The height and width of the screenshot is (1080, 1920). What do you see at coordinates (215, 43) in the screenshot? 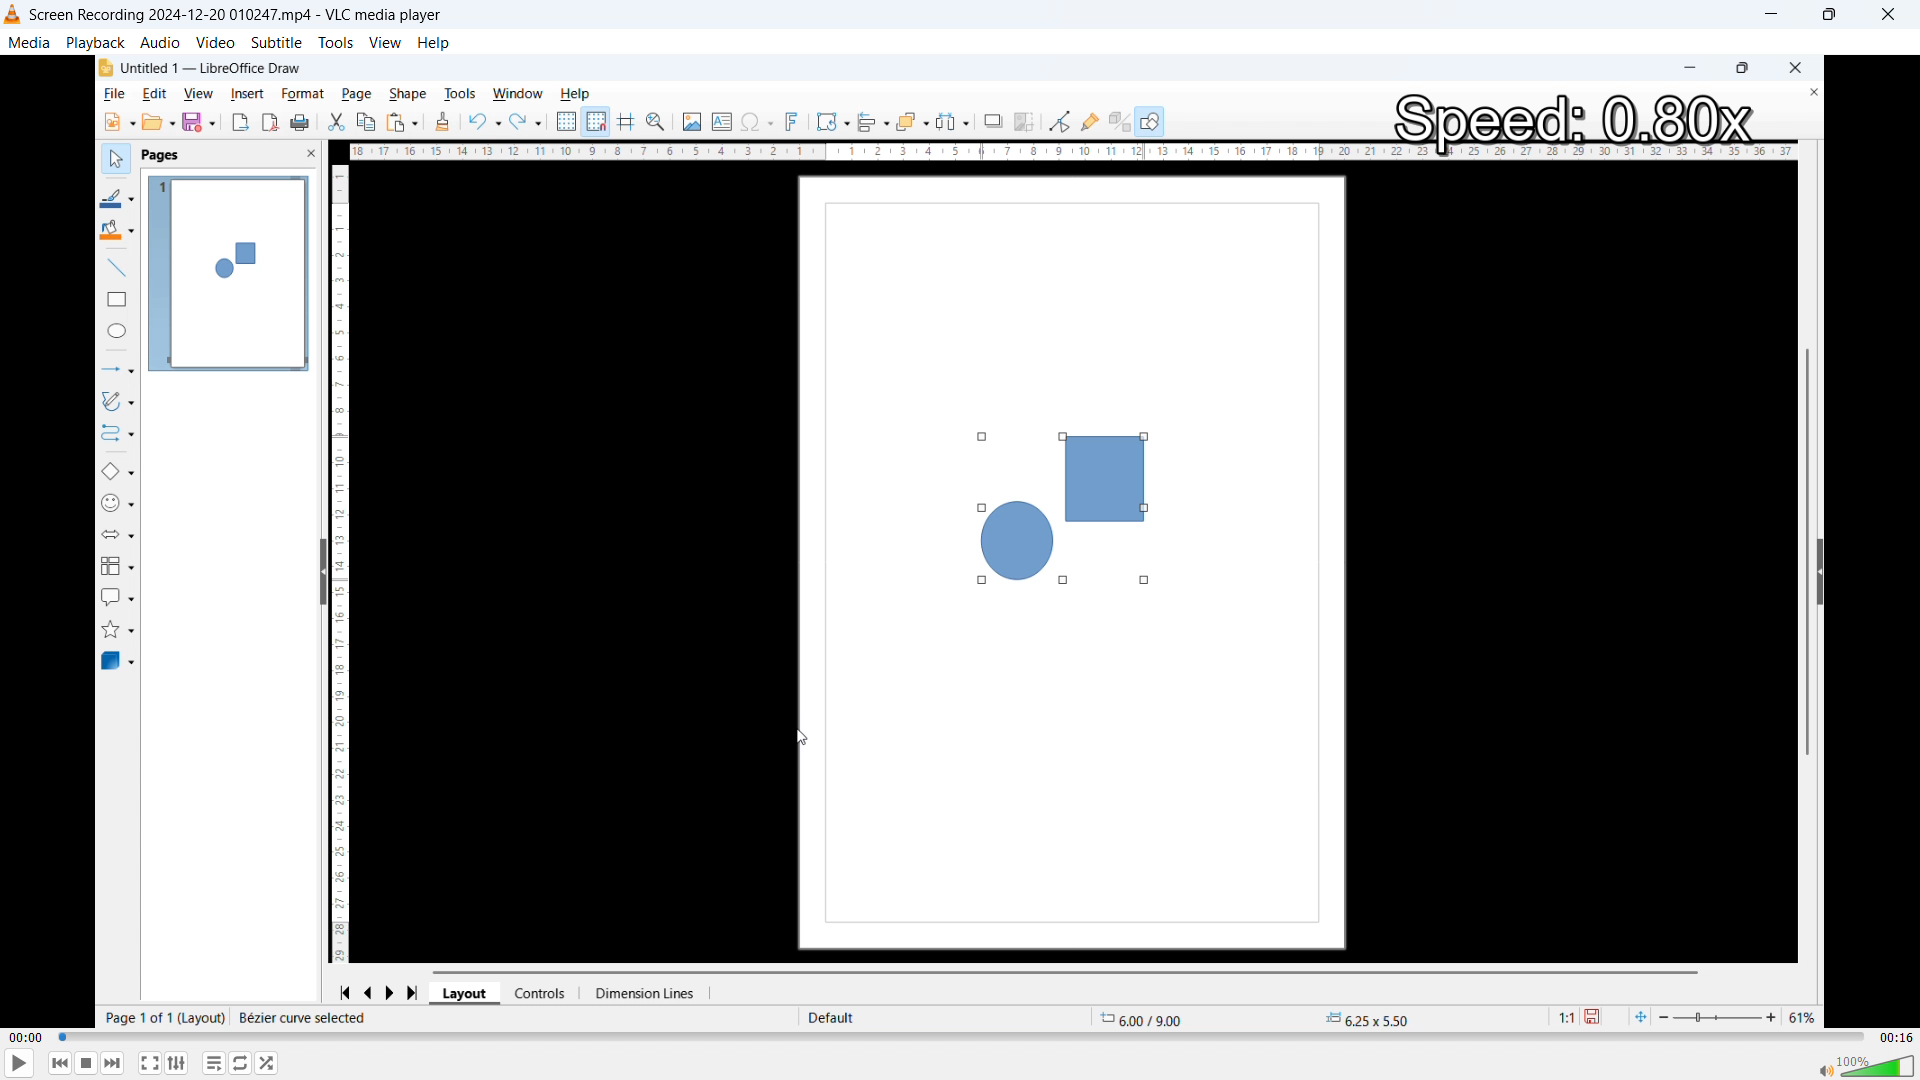
I see `Video ` at bounding box center [215, 43].